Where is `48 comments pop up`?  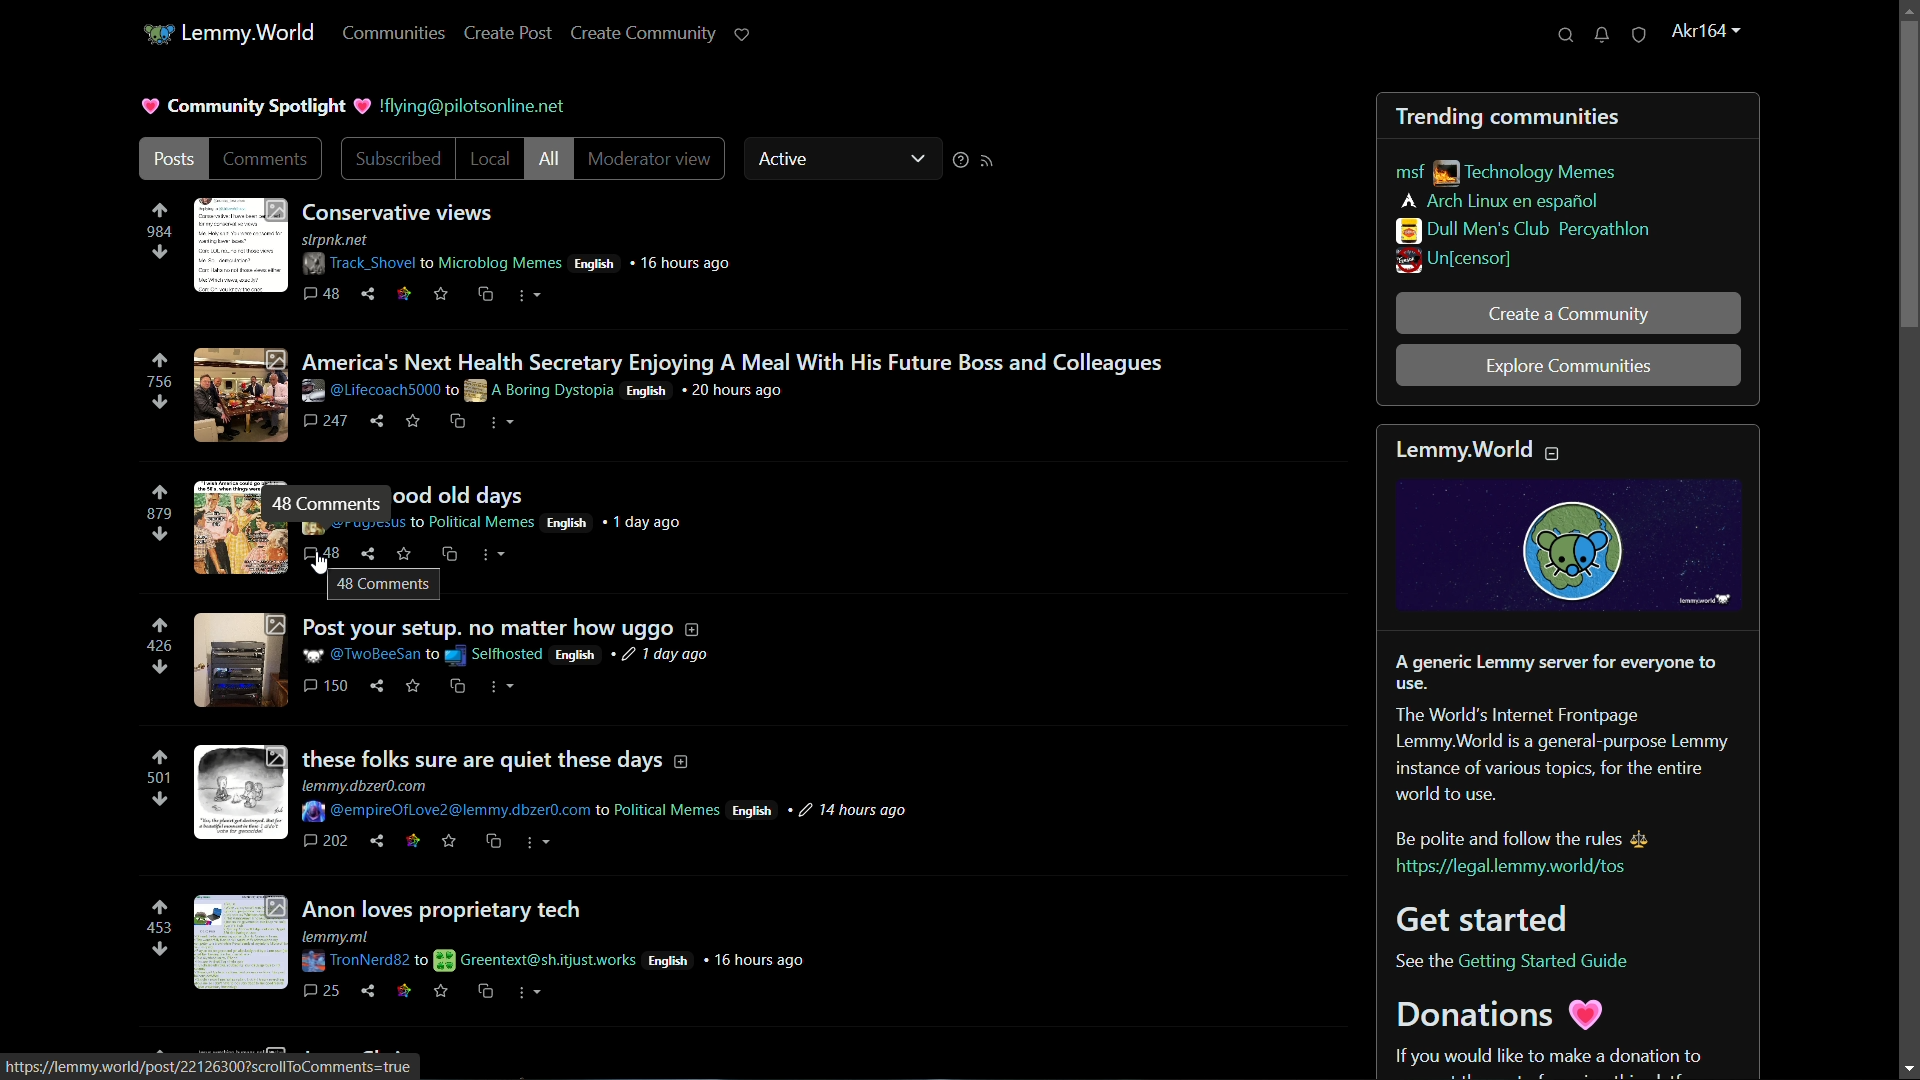
48 comments pop up is located at coordinates (383, 586).